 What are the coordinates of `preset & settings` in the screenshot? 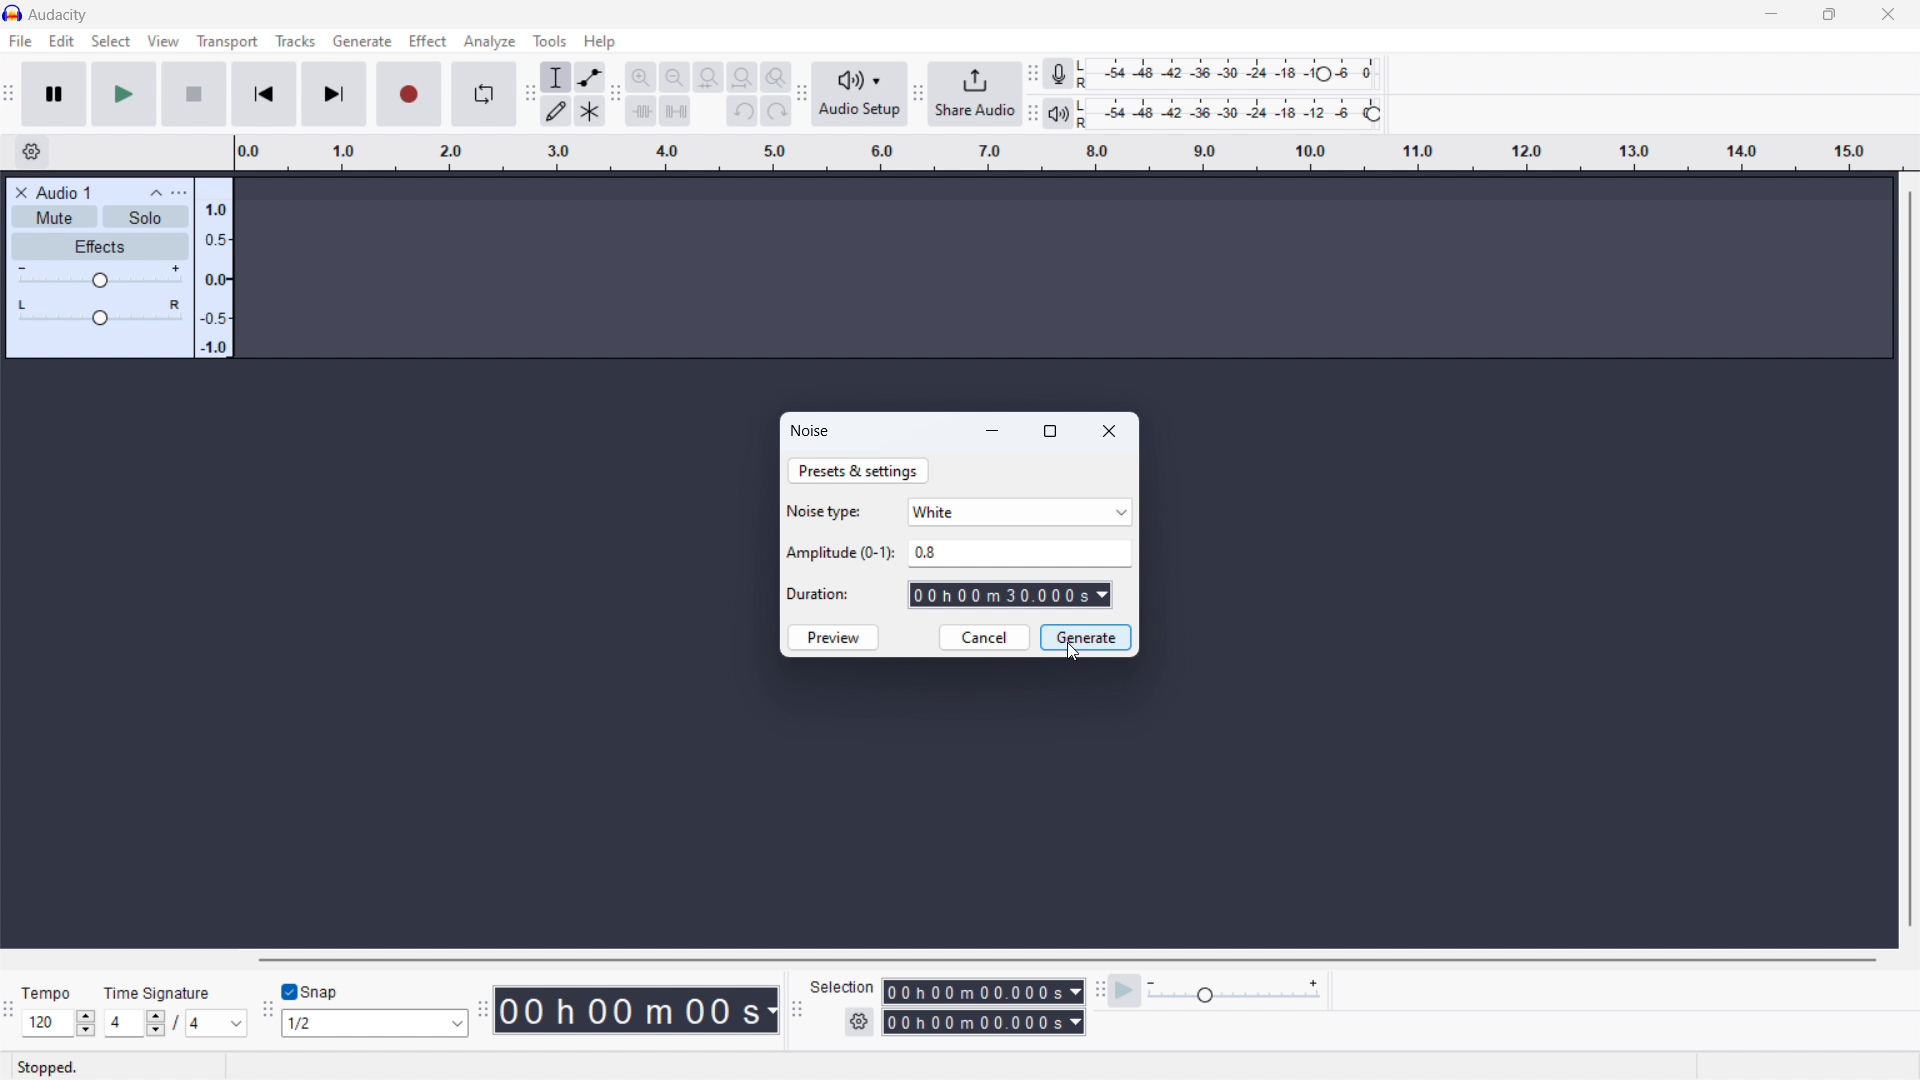 It's located at (859, 471).